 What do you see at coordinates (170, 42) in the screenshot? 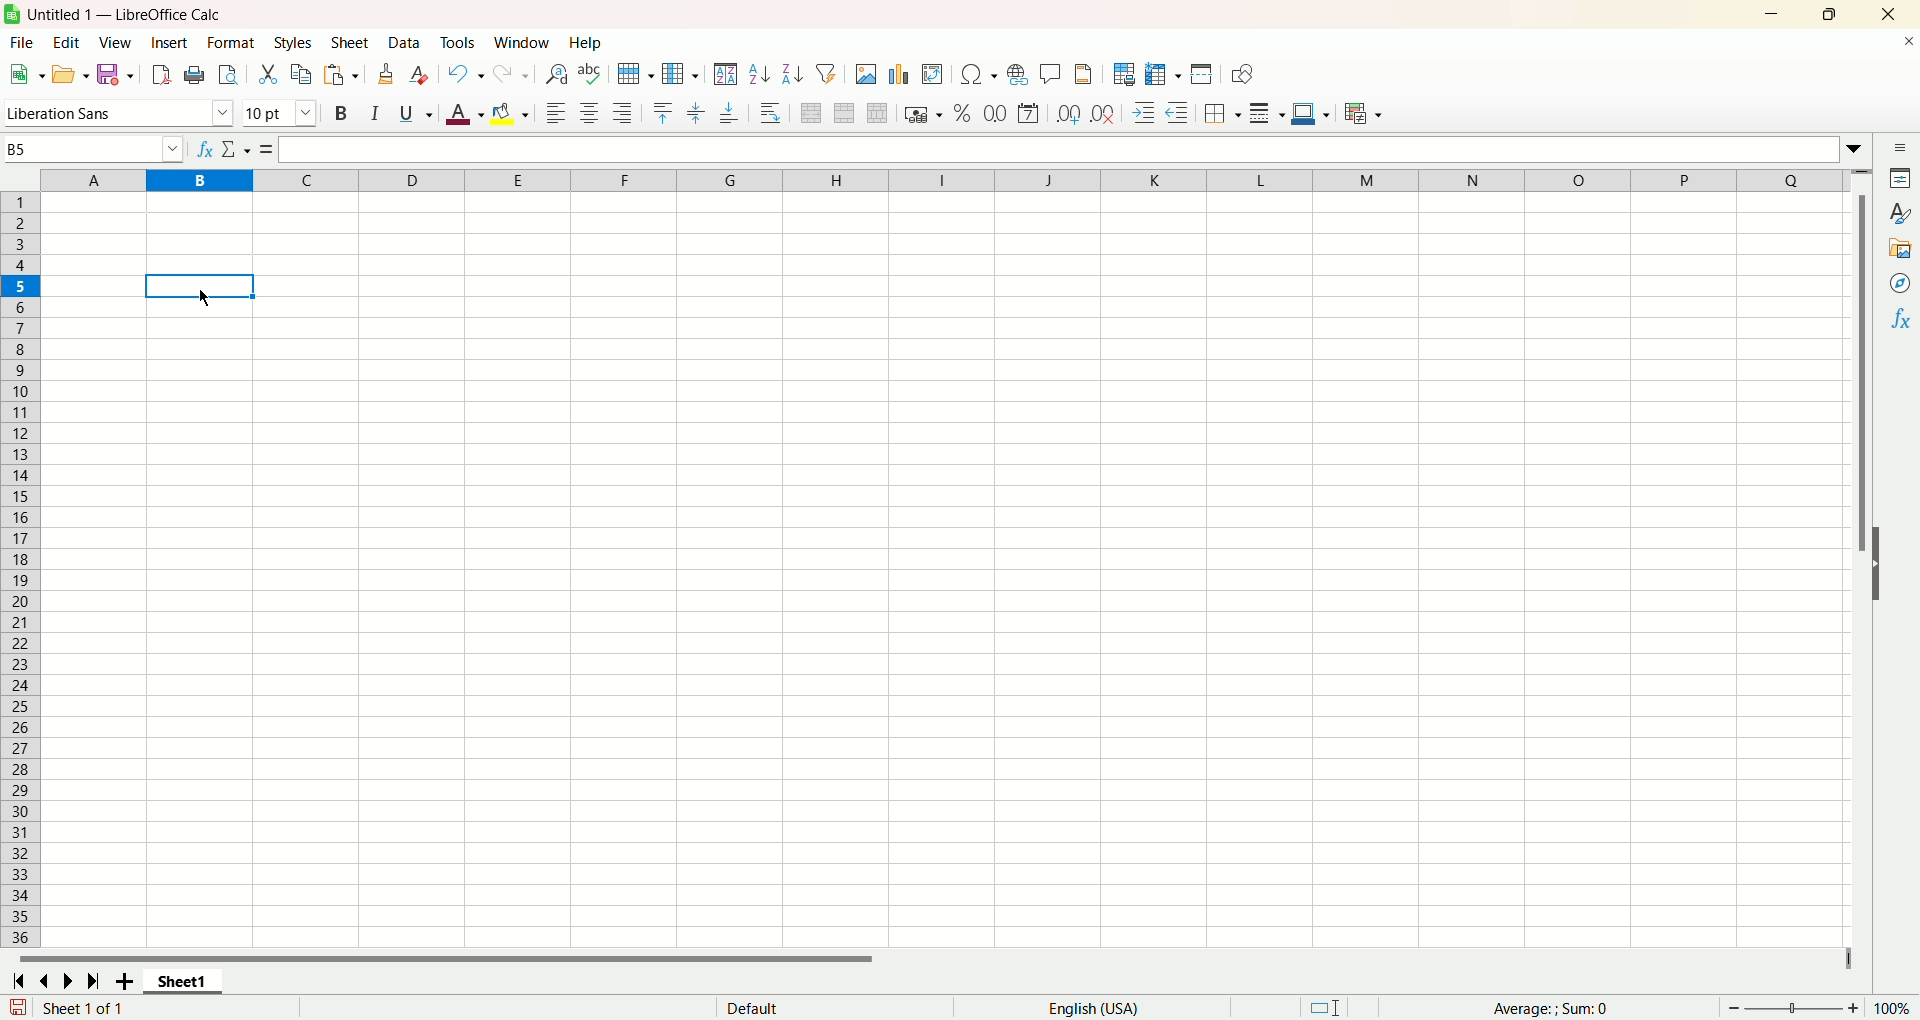
I see `insert` at bounding box center [170, 42].